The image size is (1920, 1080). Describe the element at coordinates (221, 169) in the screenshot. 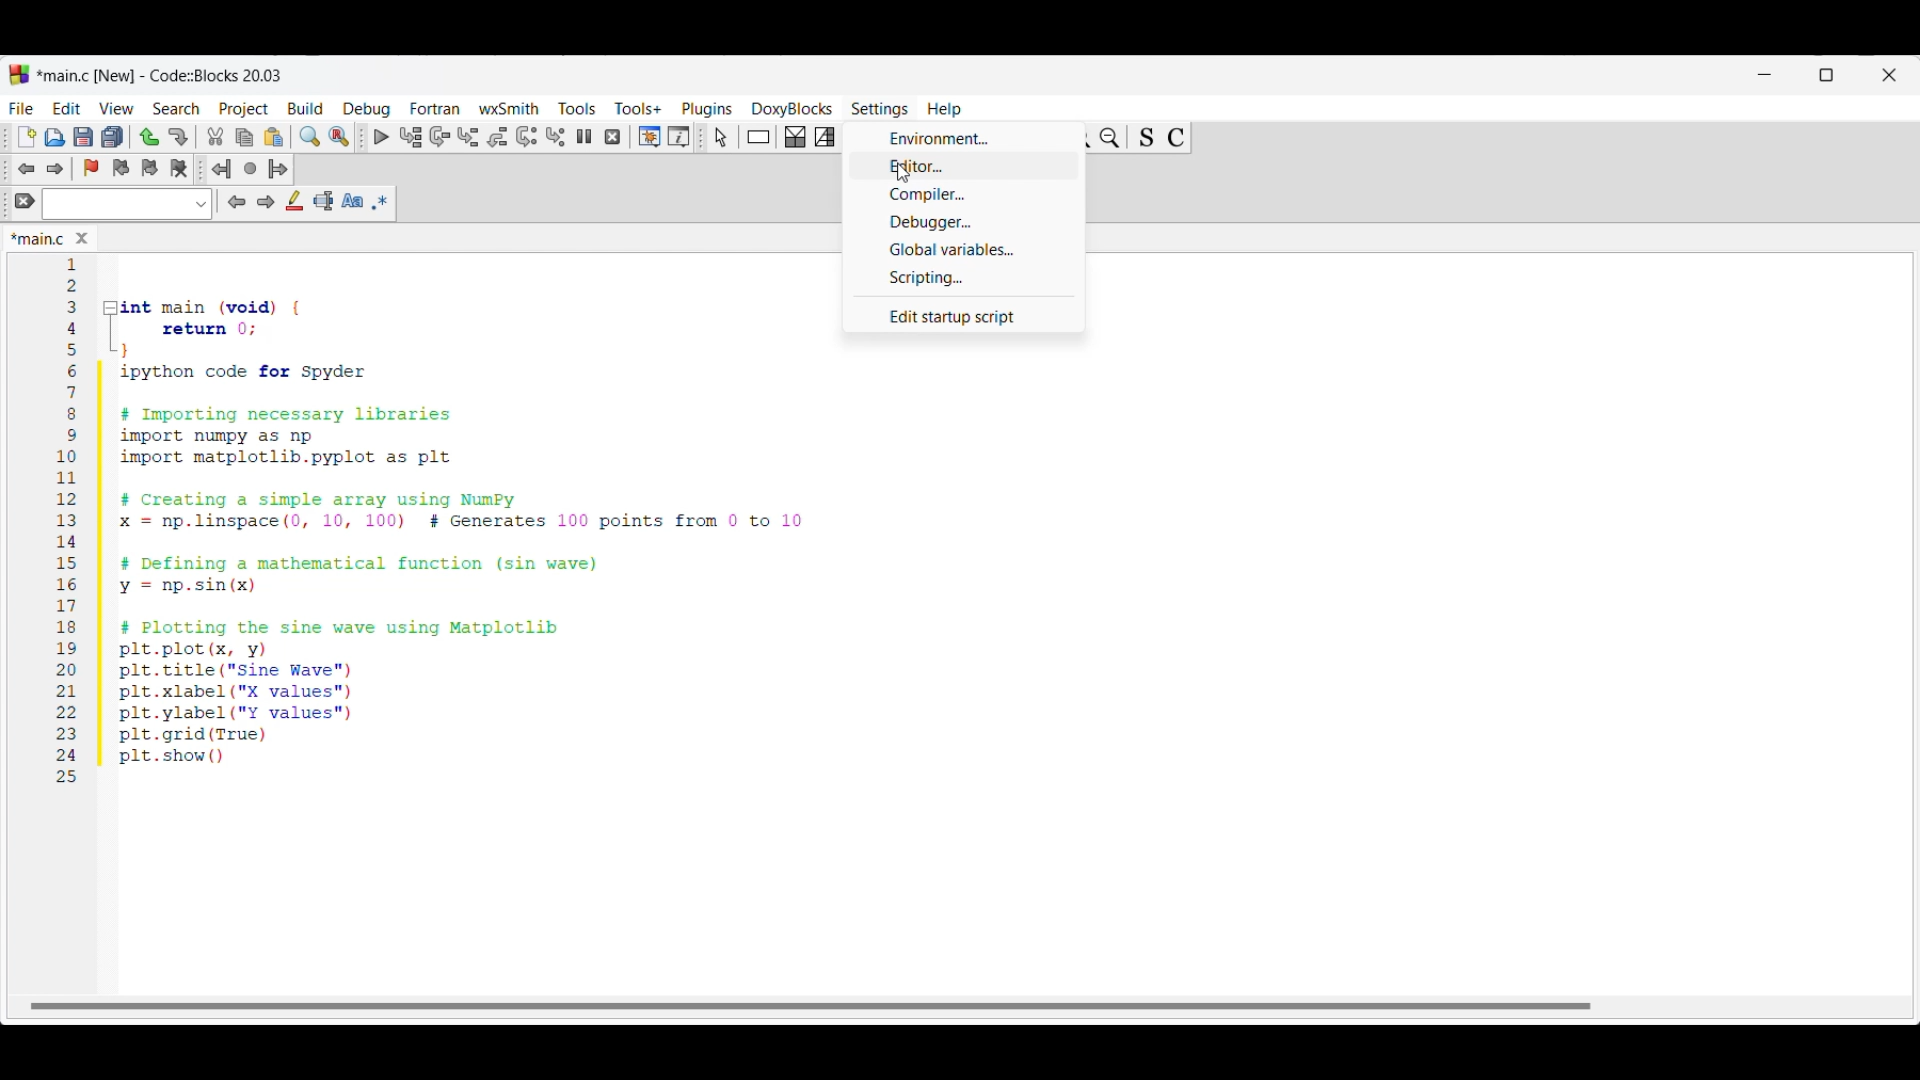

I see `Jump back` at that location.